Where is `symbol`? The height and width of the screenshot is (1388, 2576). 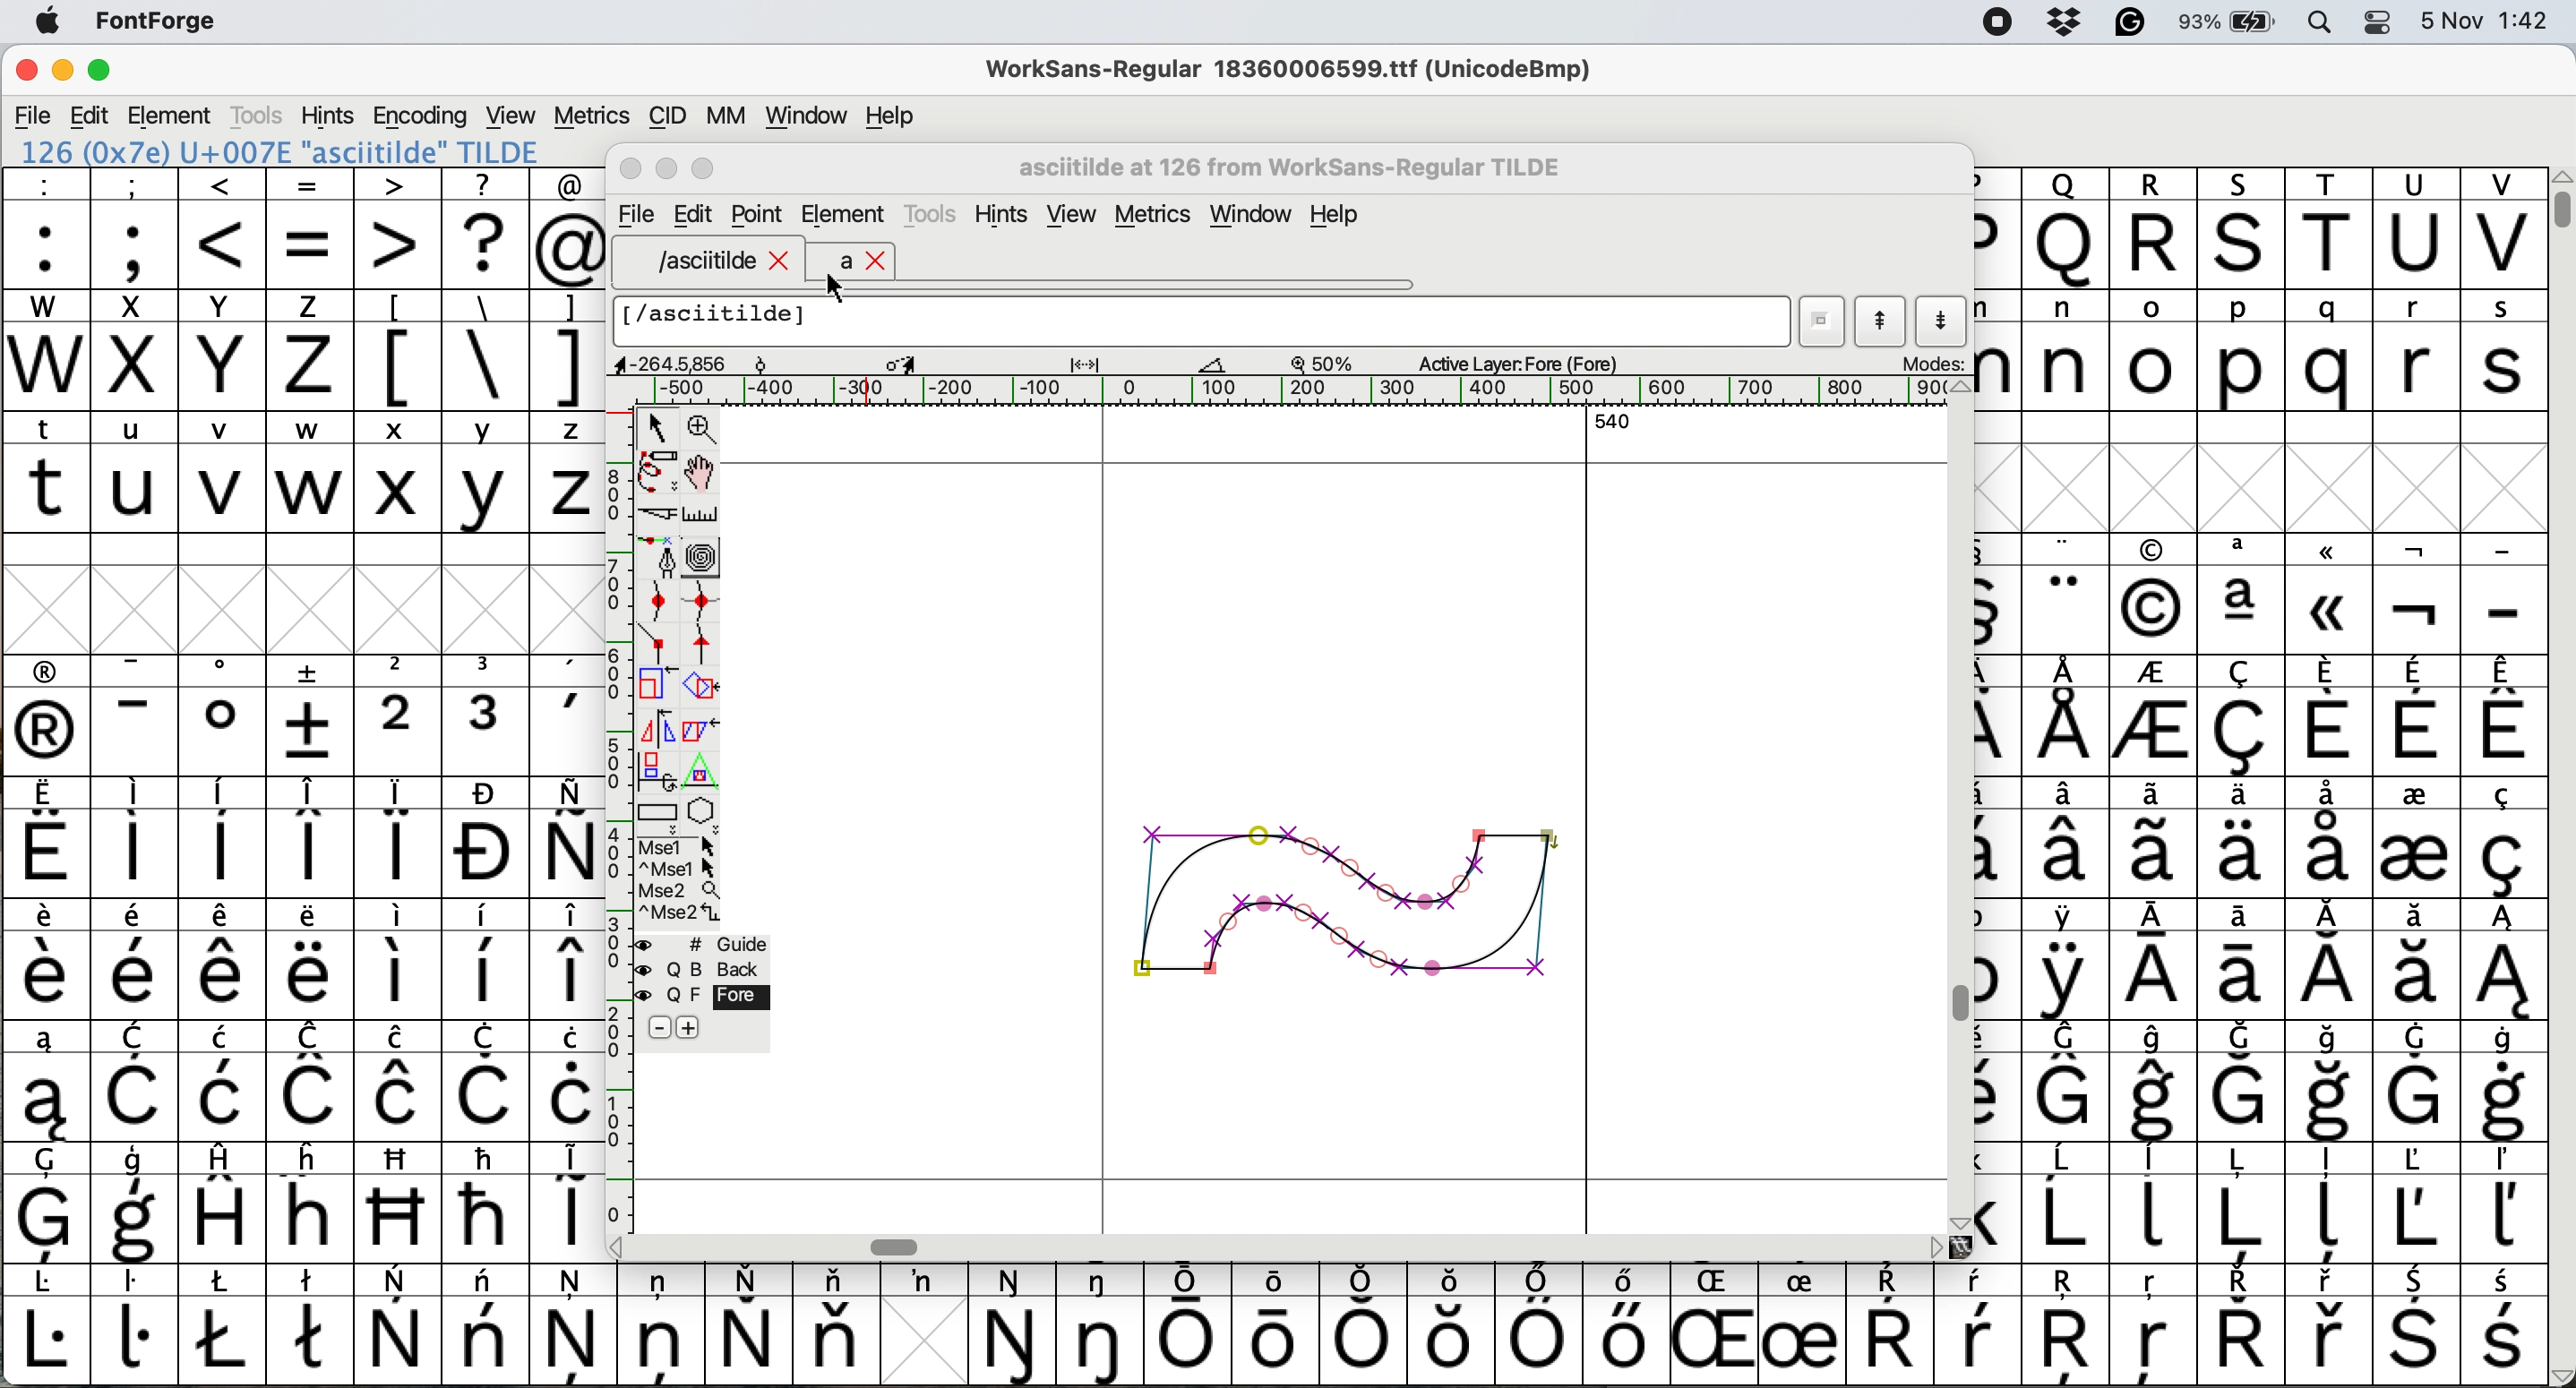 symbol is located at coordinates (225, 960).